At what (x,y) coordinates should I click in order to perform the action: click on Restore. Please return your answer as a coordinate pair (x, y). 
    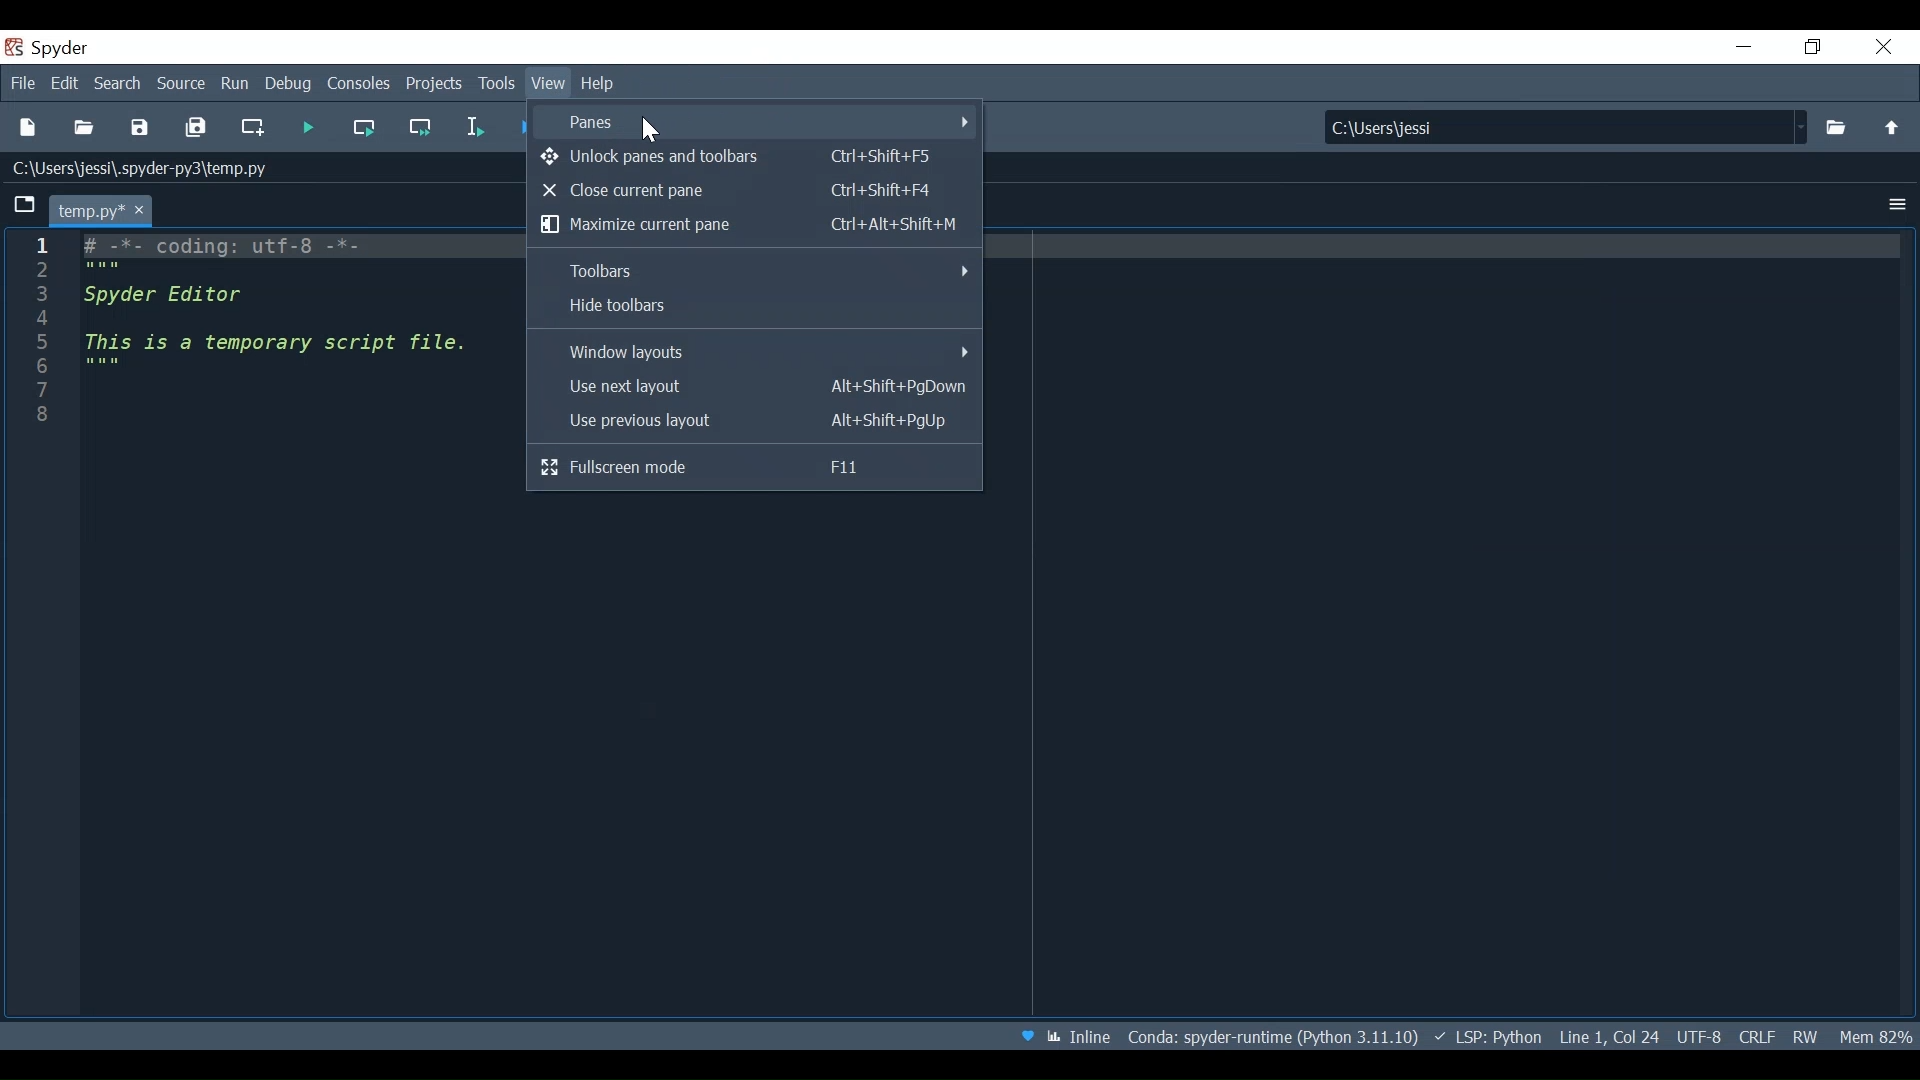
    Looking at the image, I should click on (1811, 48).